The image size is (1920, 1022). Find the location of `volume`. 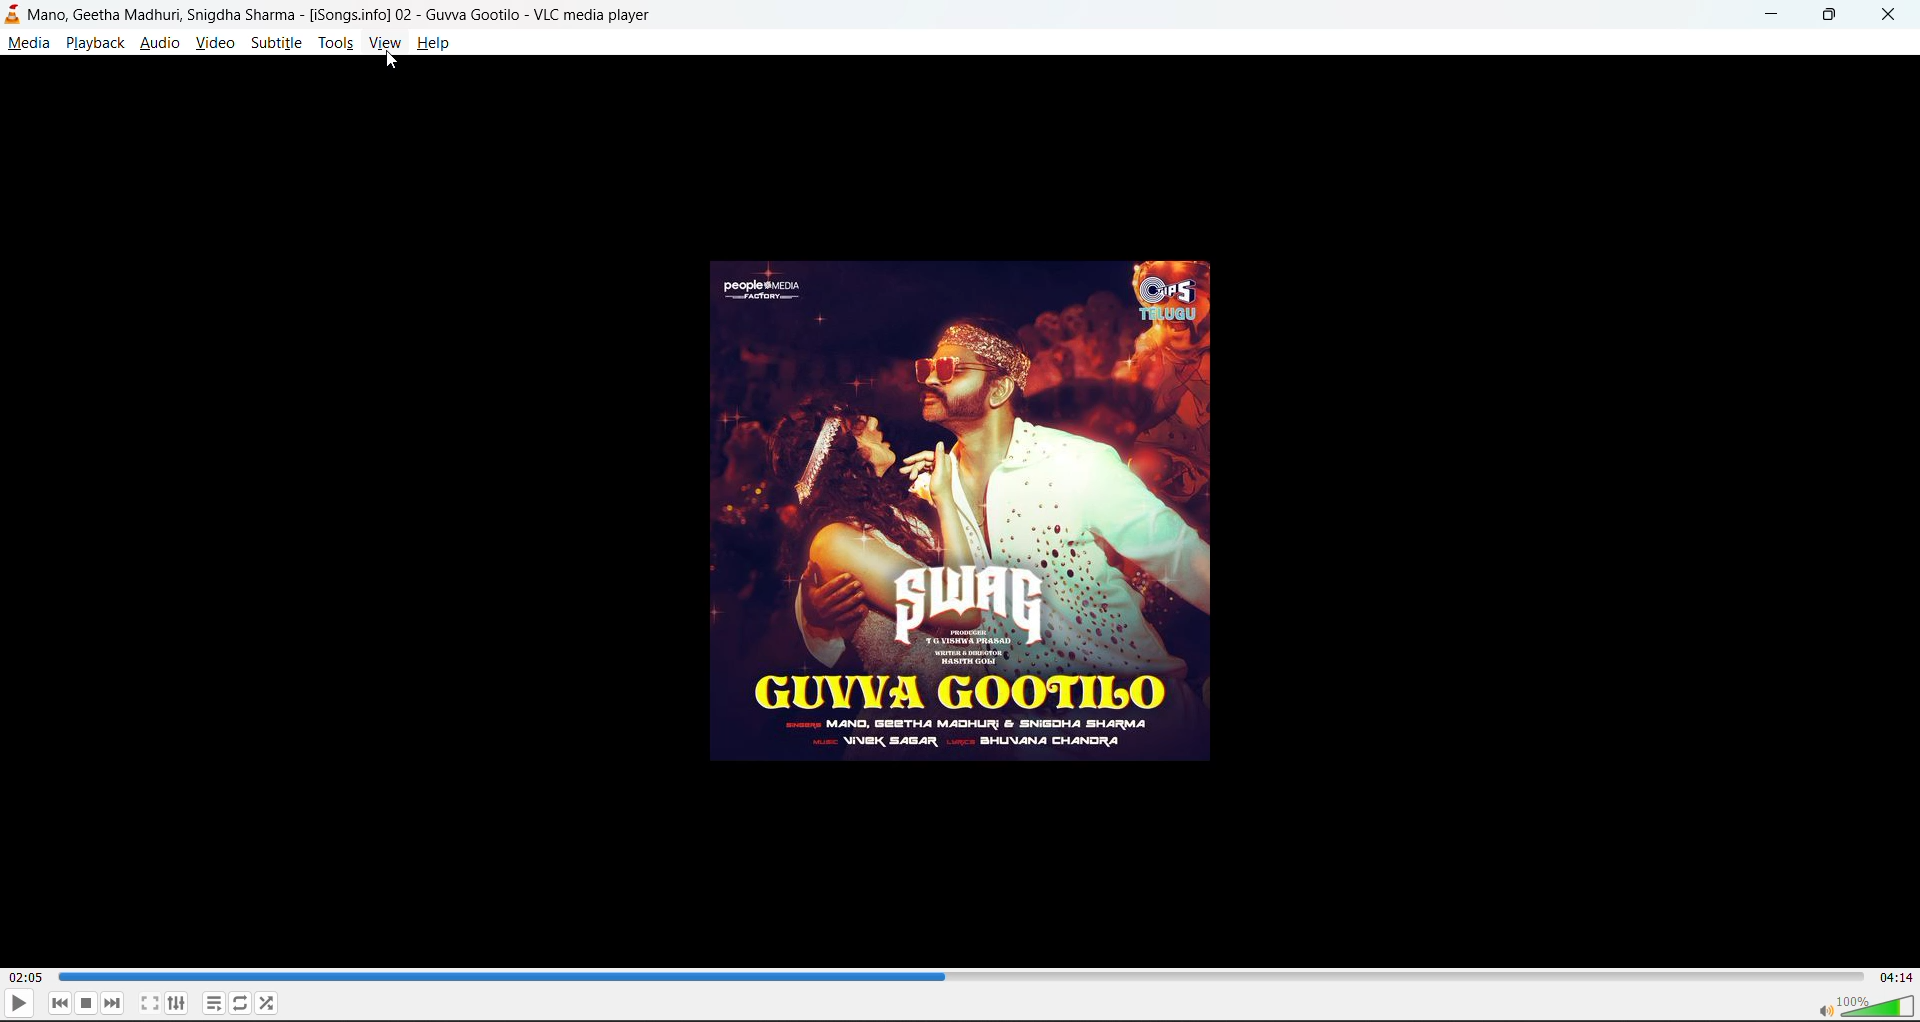

volume is located at coordinates (1864, 1002).